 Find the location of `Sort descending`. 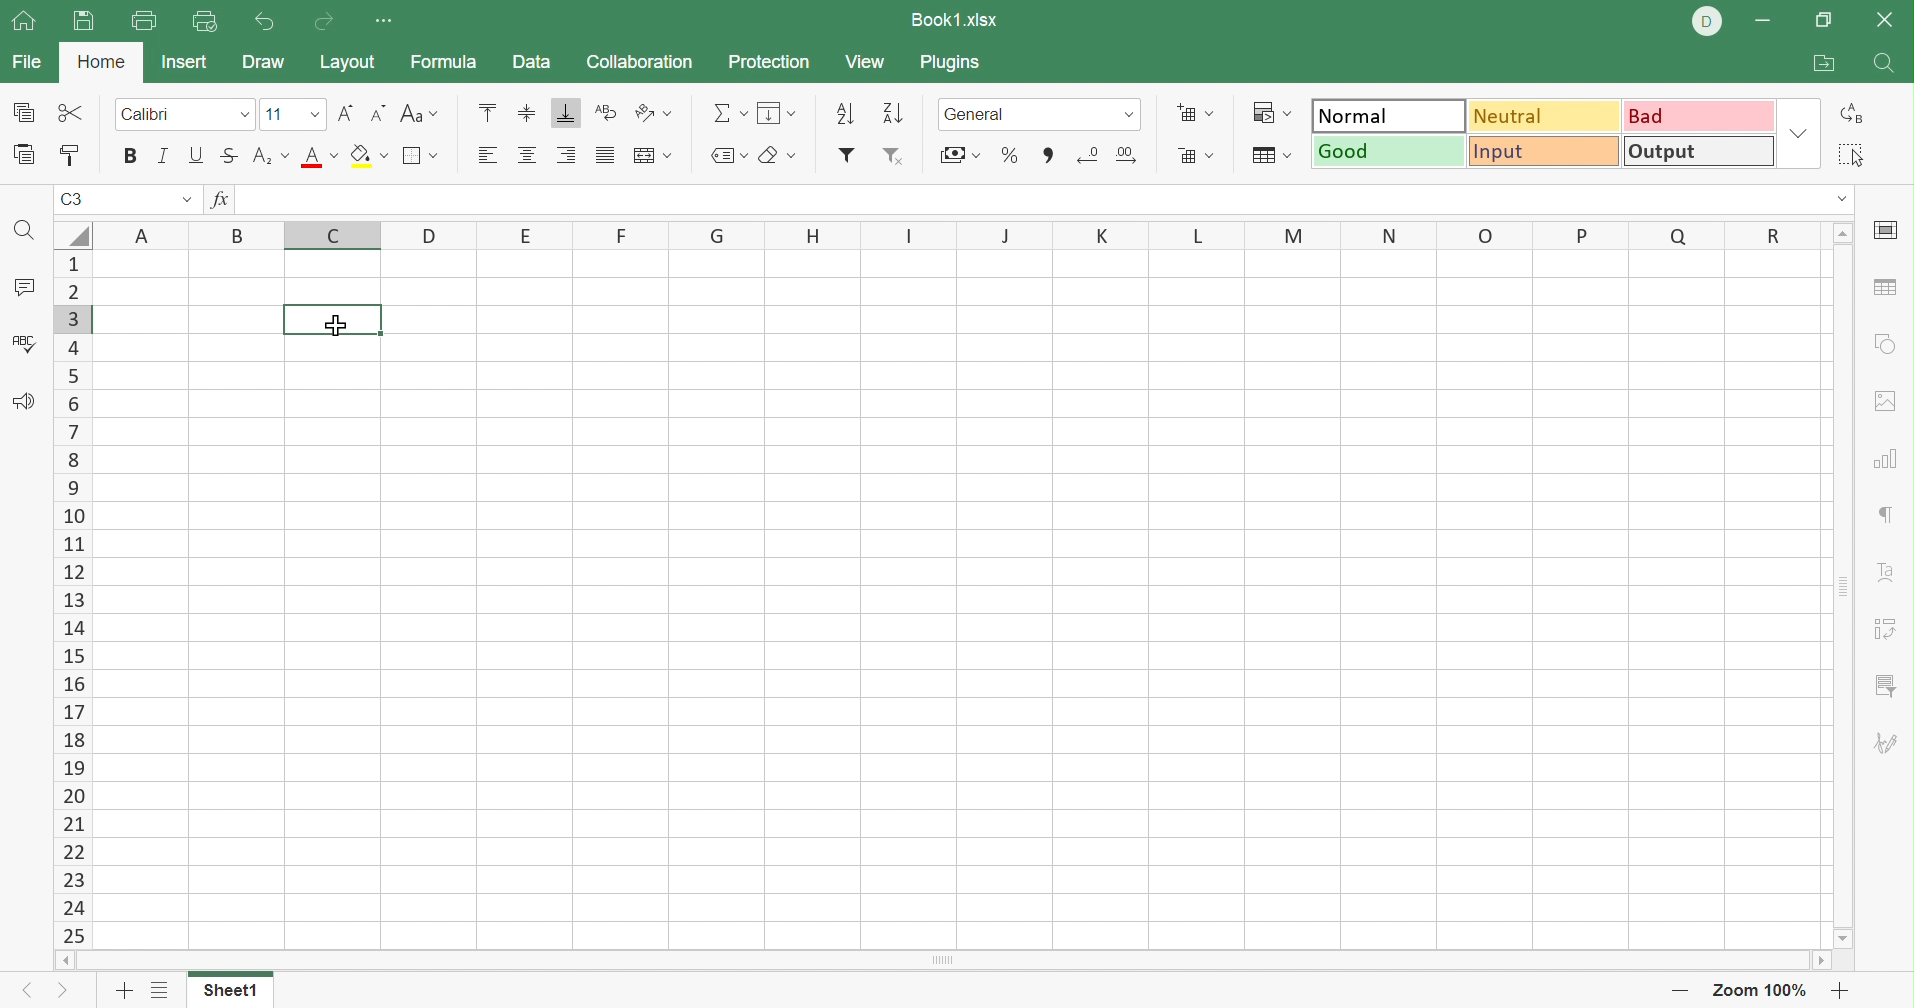

Sort descending is located at coordinates (893, 113).